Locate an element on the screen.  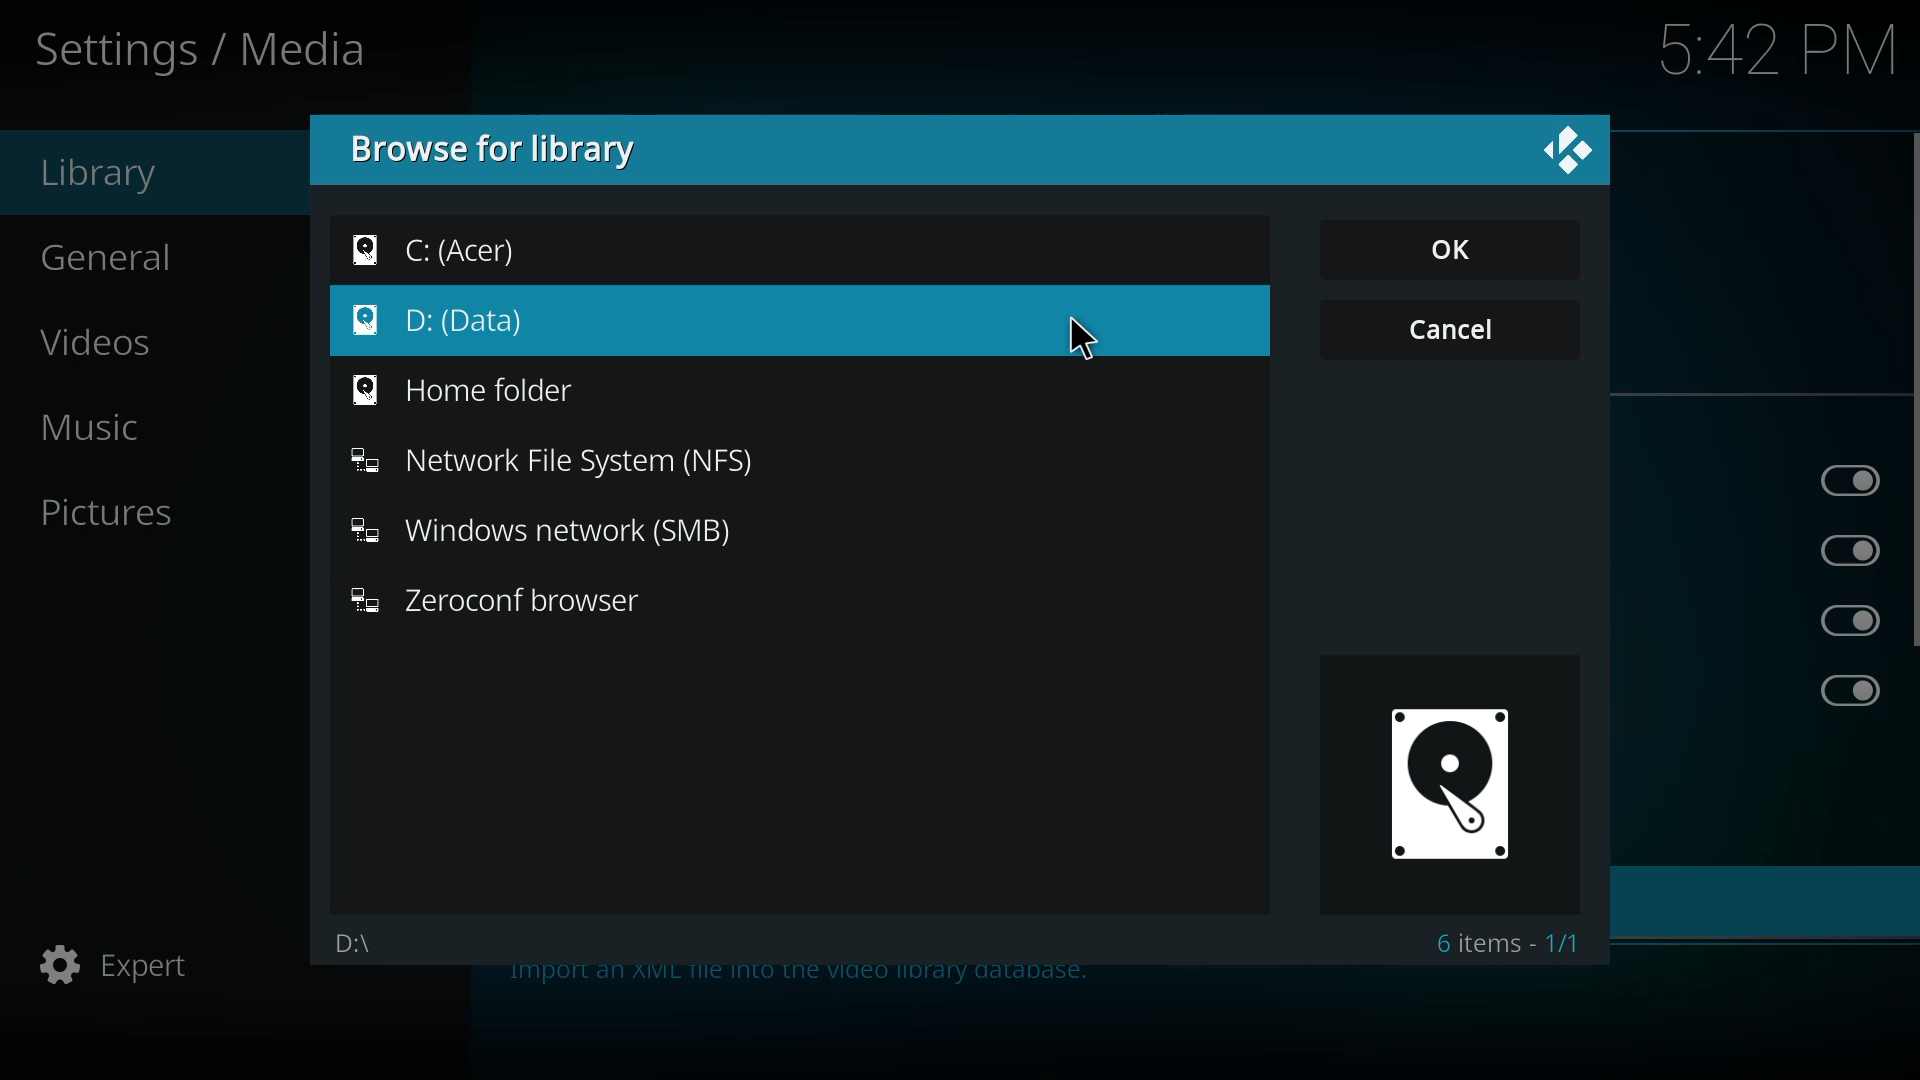
enabled is located at coordinates (1852, 484).